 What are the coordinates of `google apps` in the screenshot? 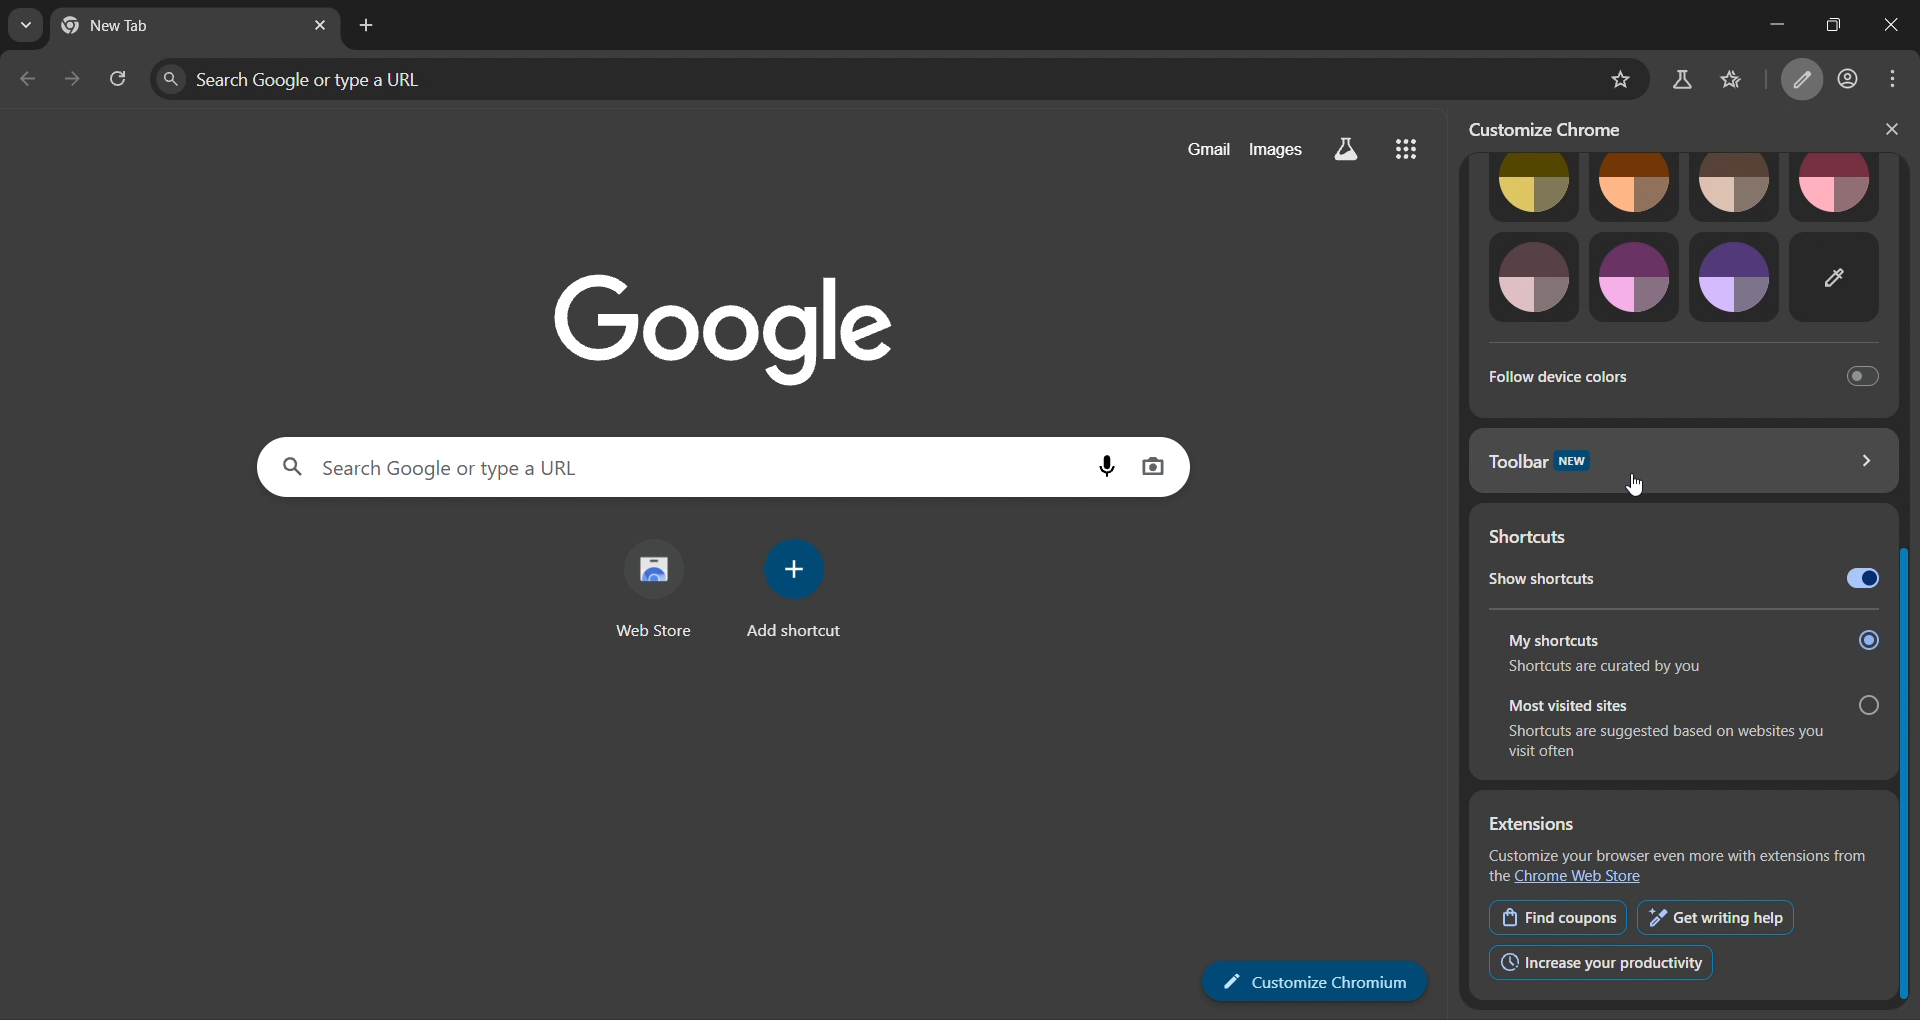 It's located at (1416, 152).